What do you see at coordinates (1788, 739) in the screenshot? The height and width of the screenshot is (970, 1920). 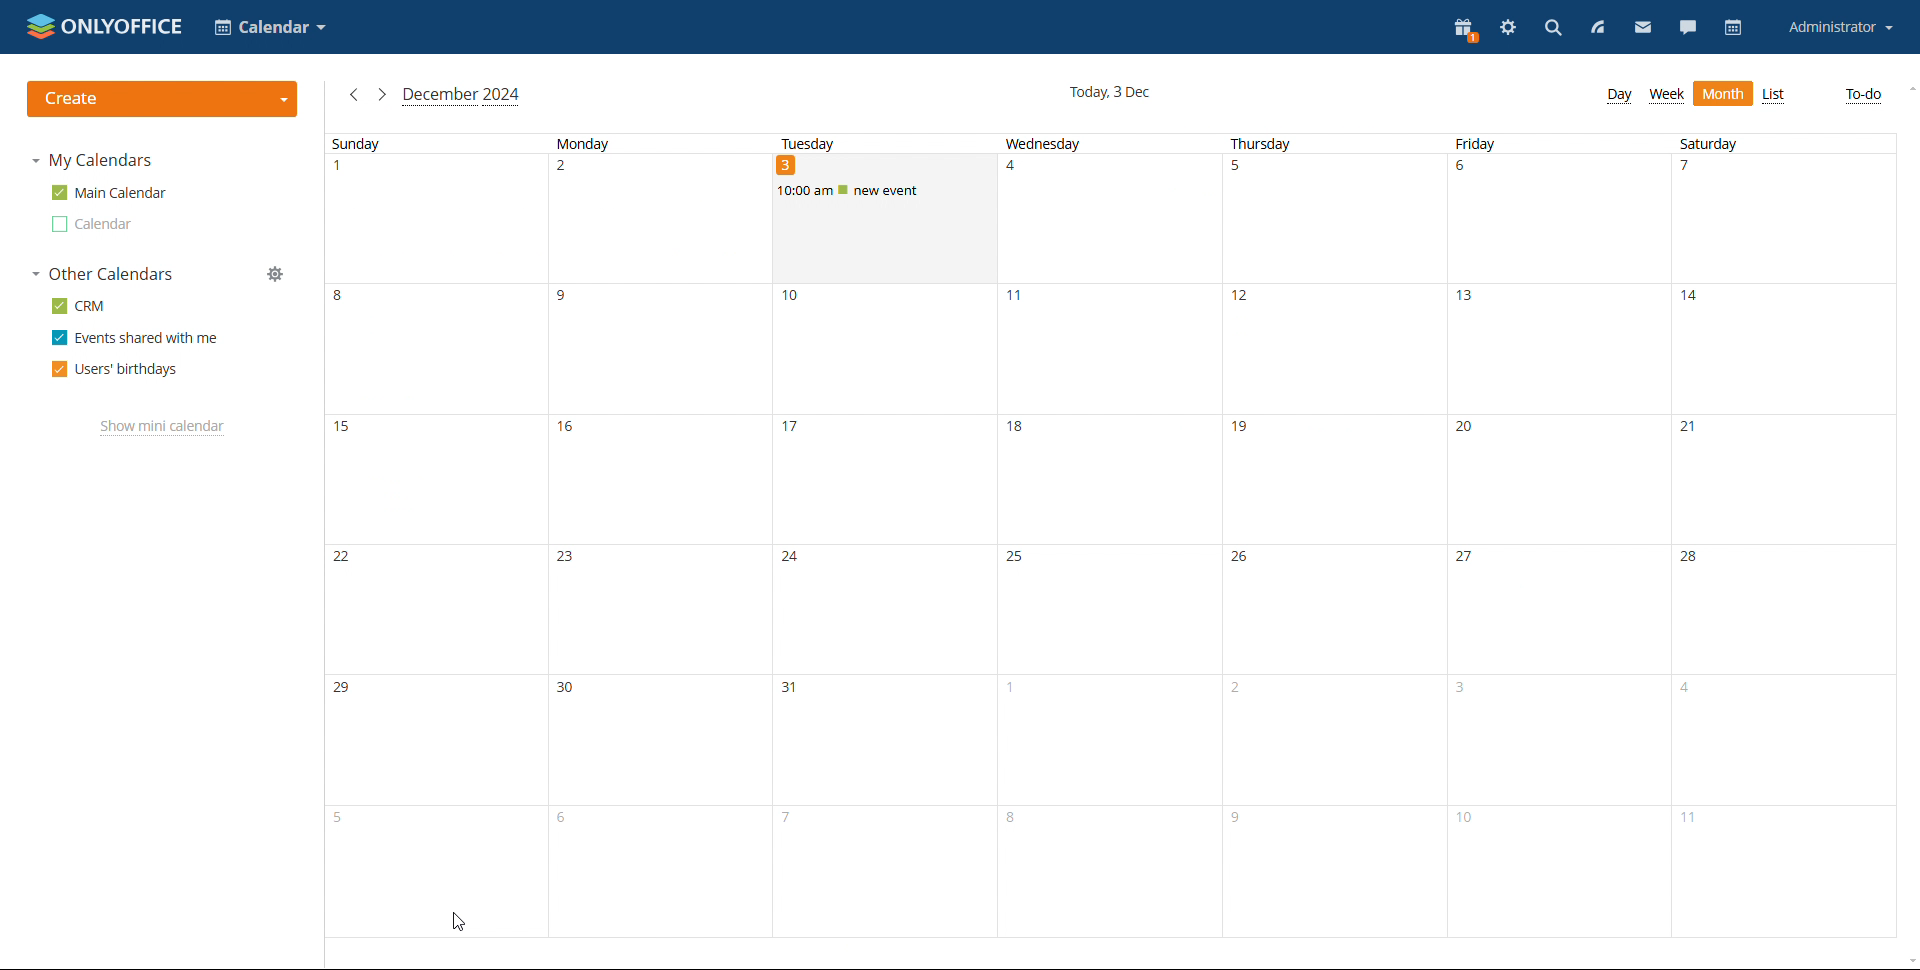 I see `4` at bounding box center [1788, 739].